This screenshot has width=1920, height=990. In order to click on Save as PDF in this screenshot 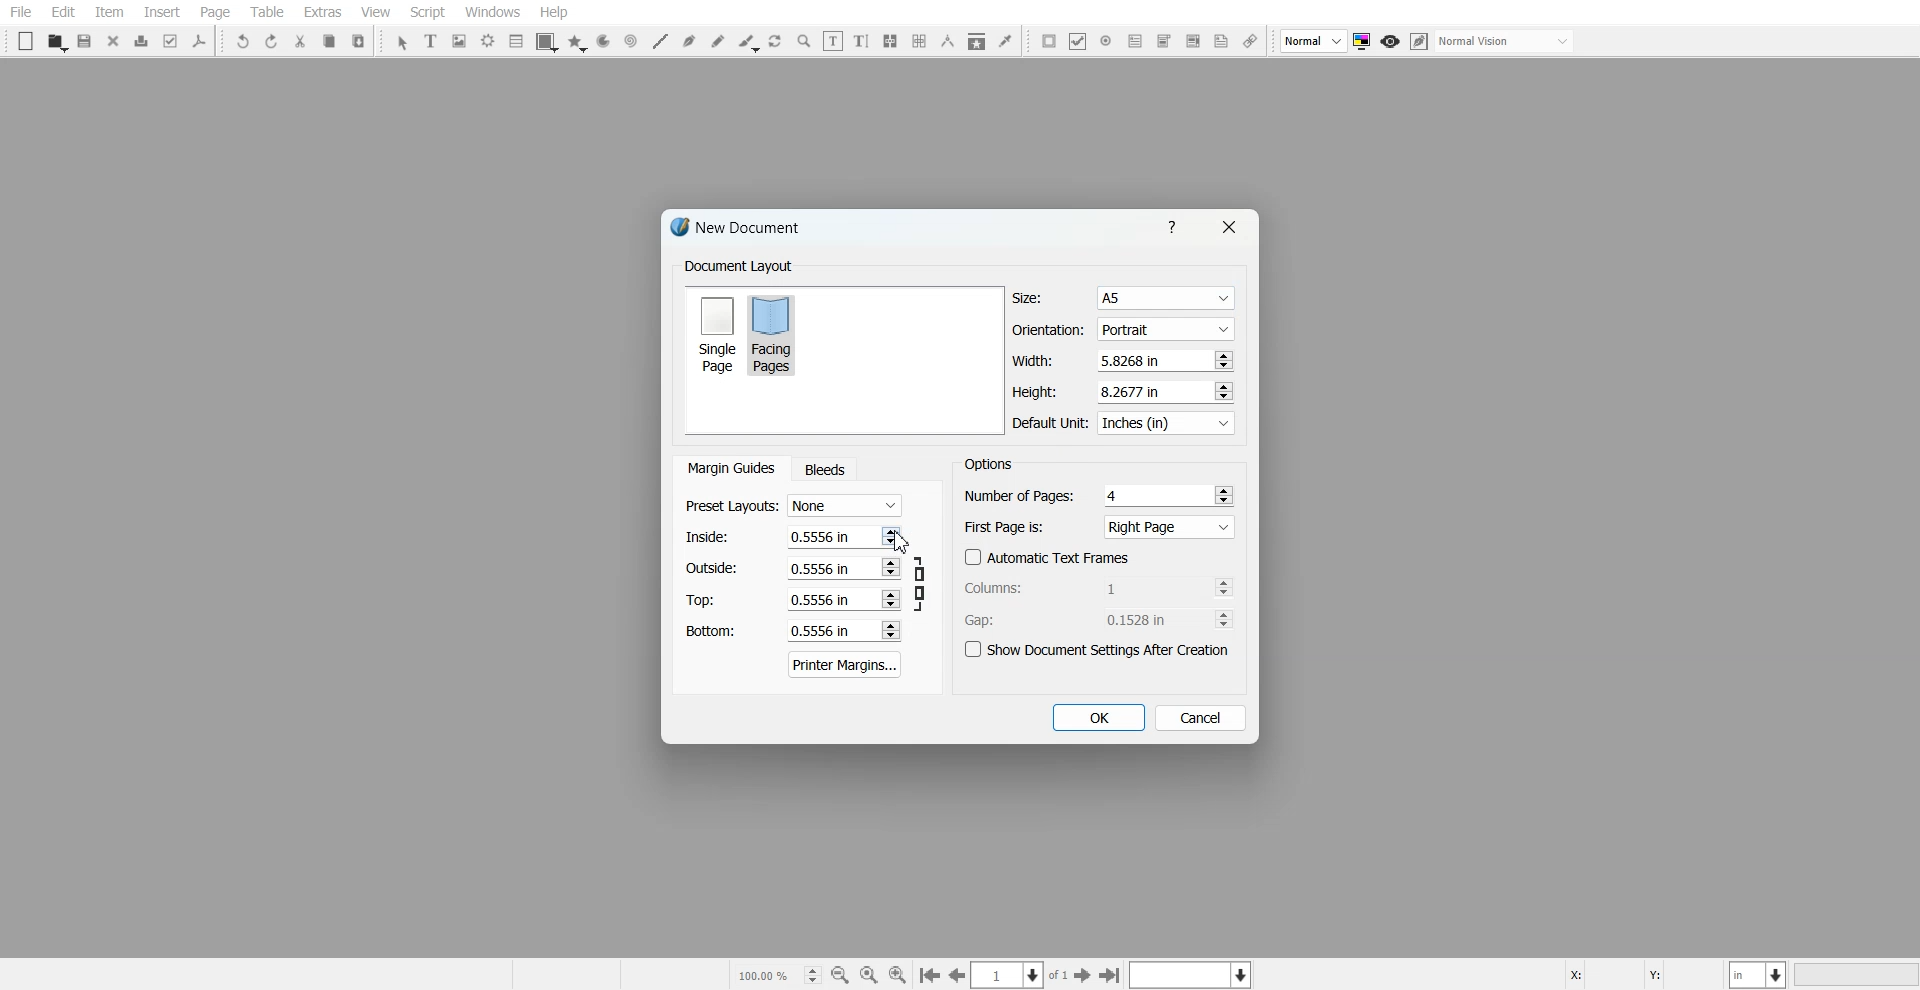, I will do `click(200, 41)`.